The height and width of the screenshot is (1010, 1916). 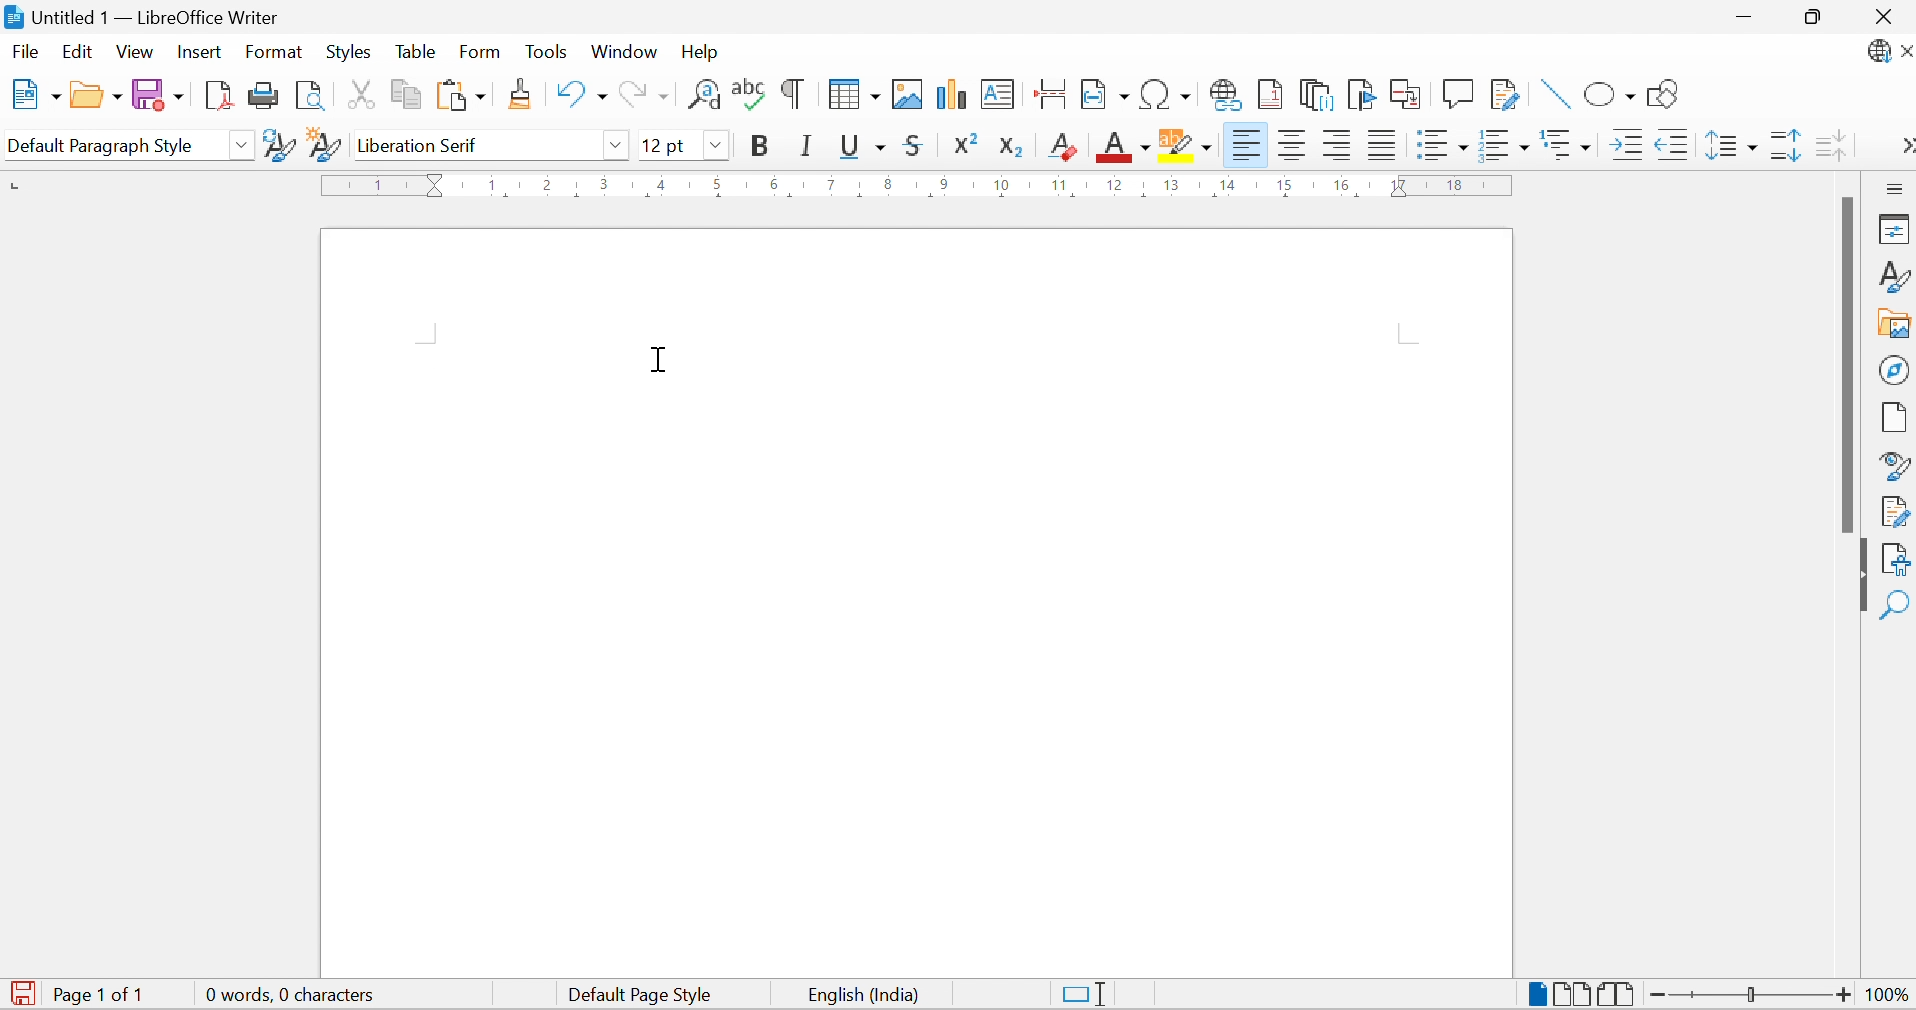 I want to click on Print, so click(x=262, y=95).